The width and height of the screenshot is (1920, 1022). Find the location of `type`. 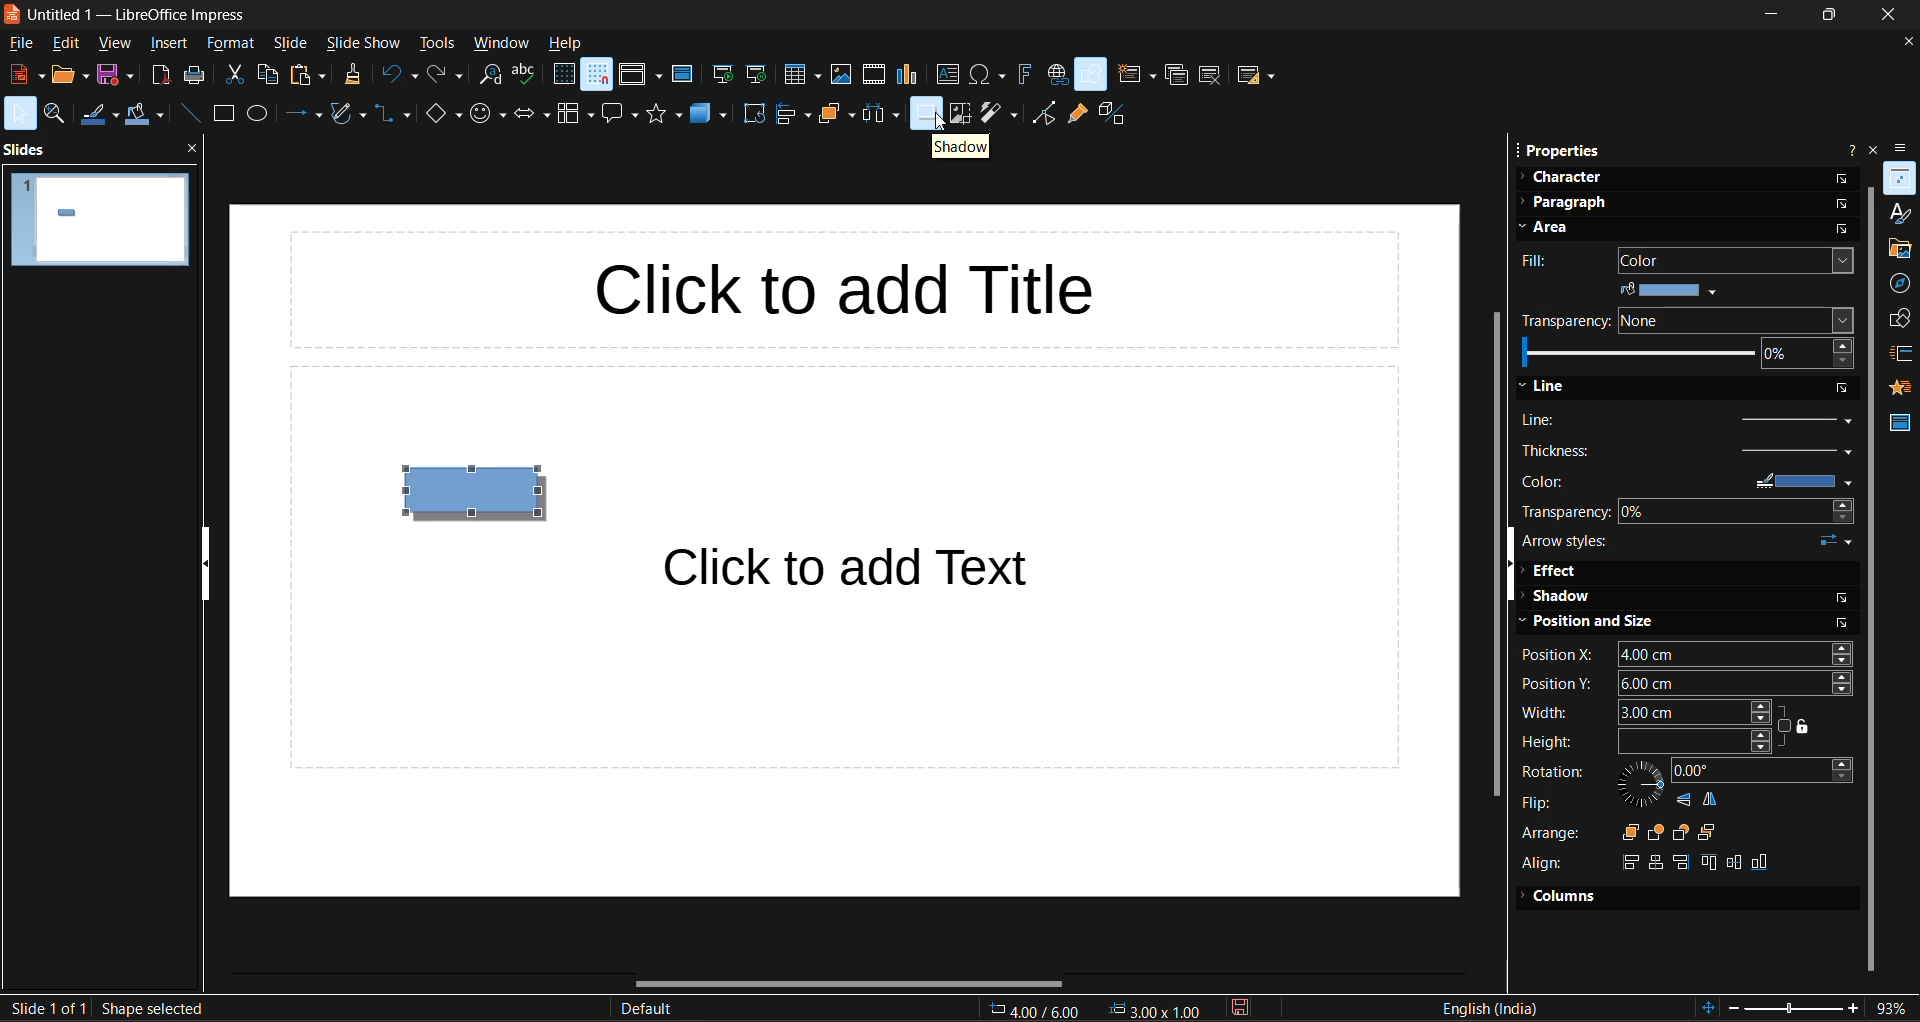

type is located at coordinates (1742, 320).